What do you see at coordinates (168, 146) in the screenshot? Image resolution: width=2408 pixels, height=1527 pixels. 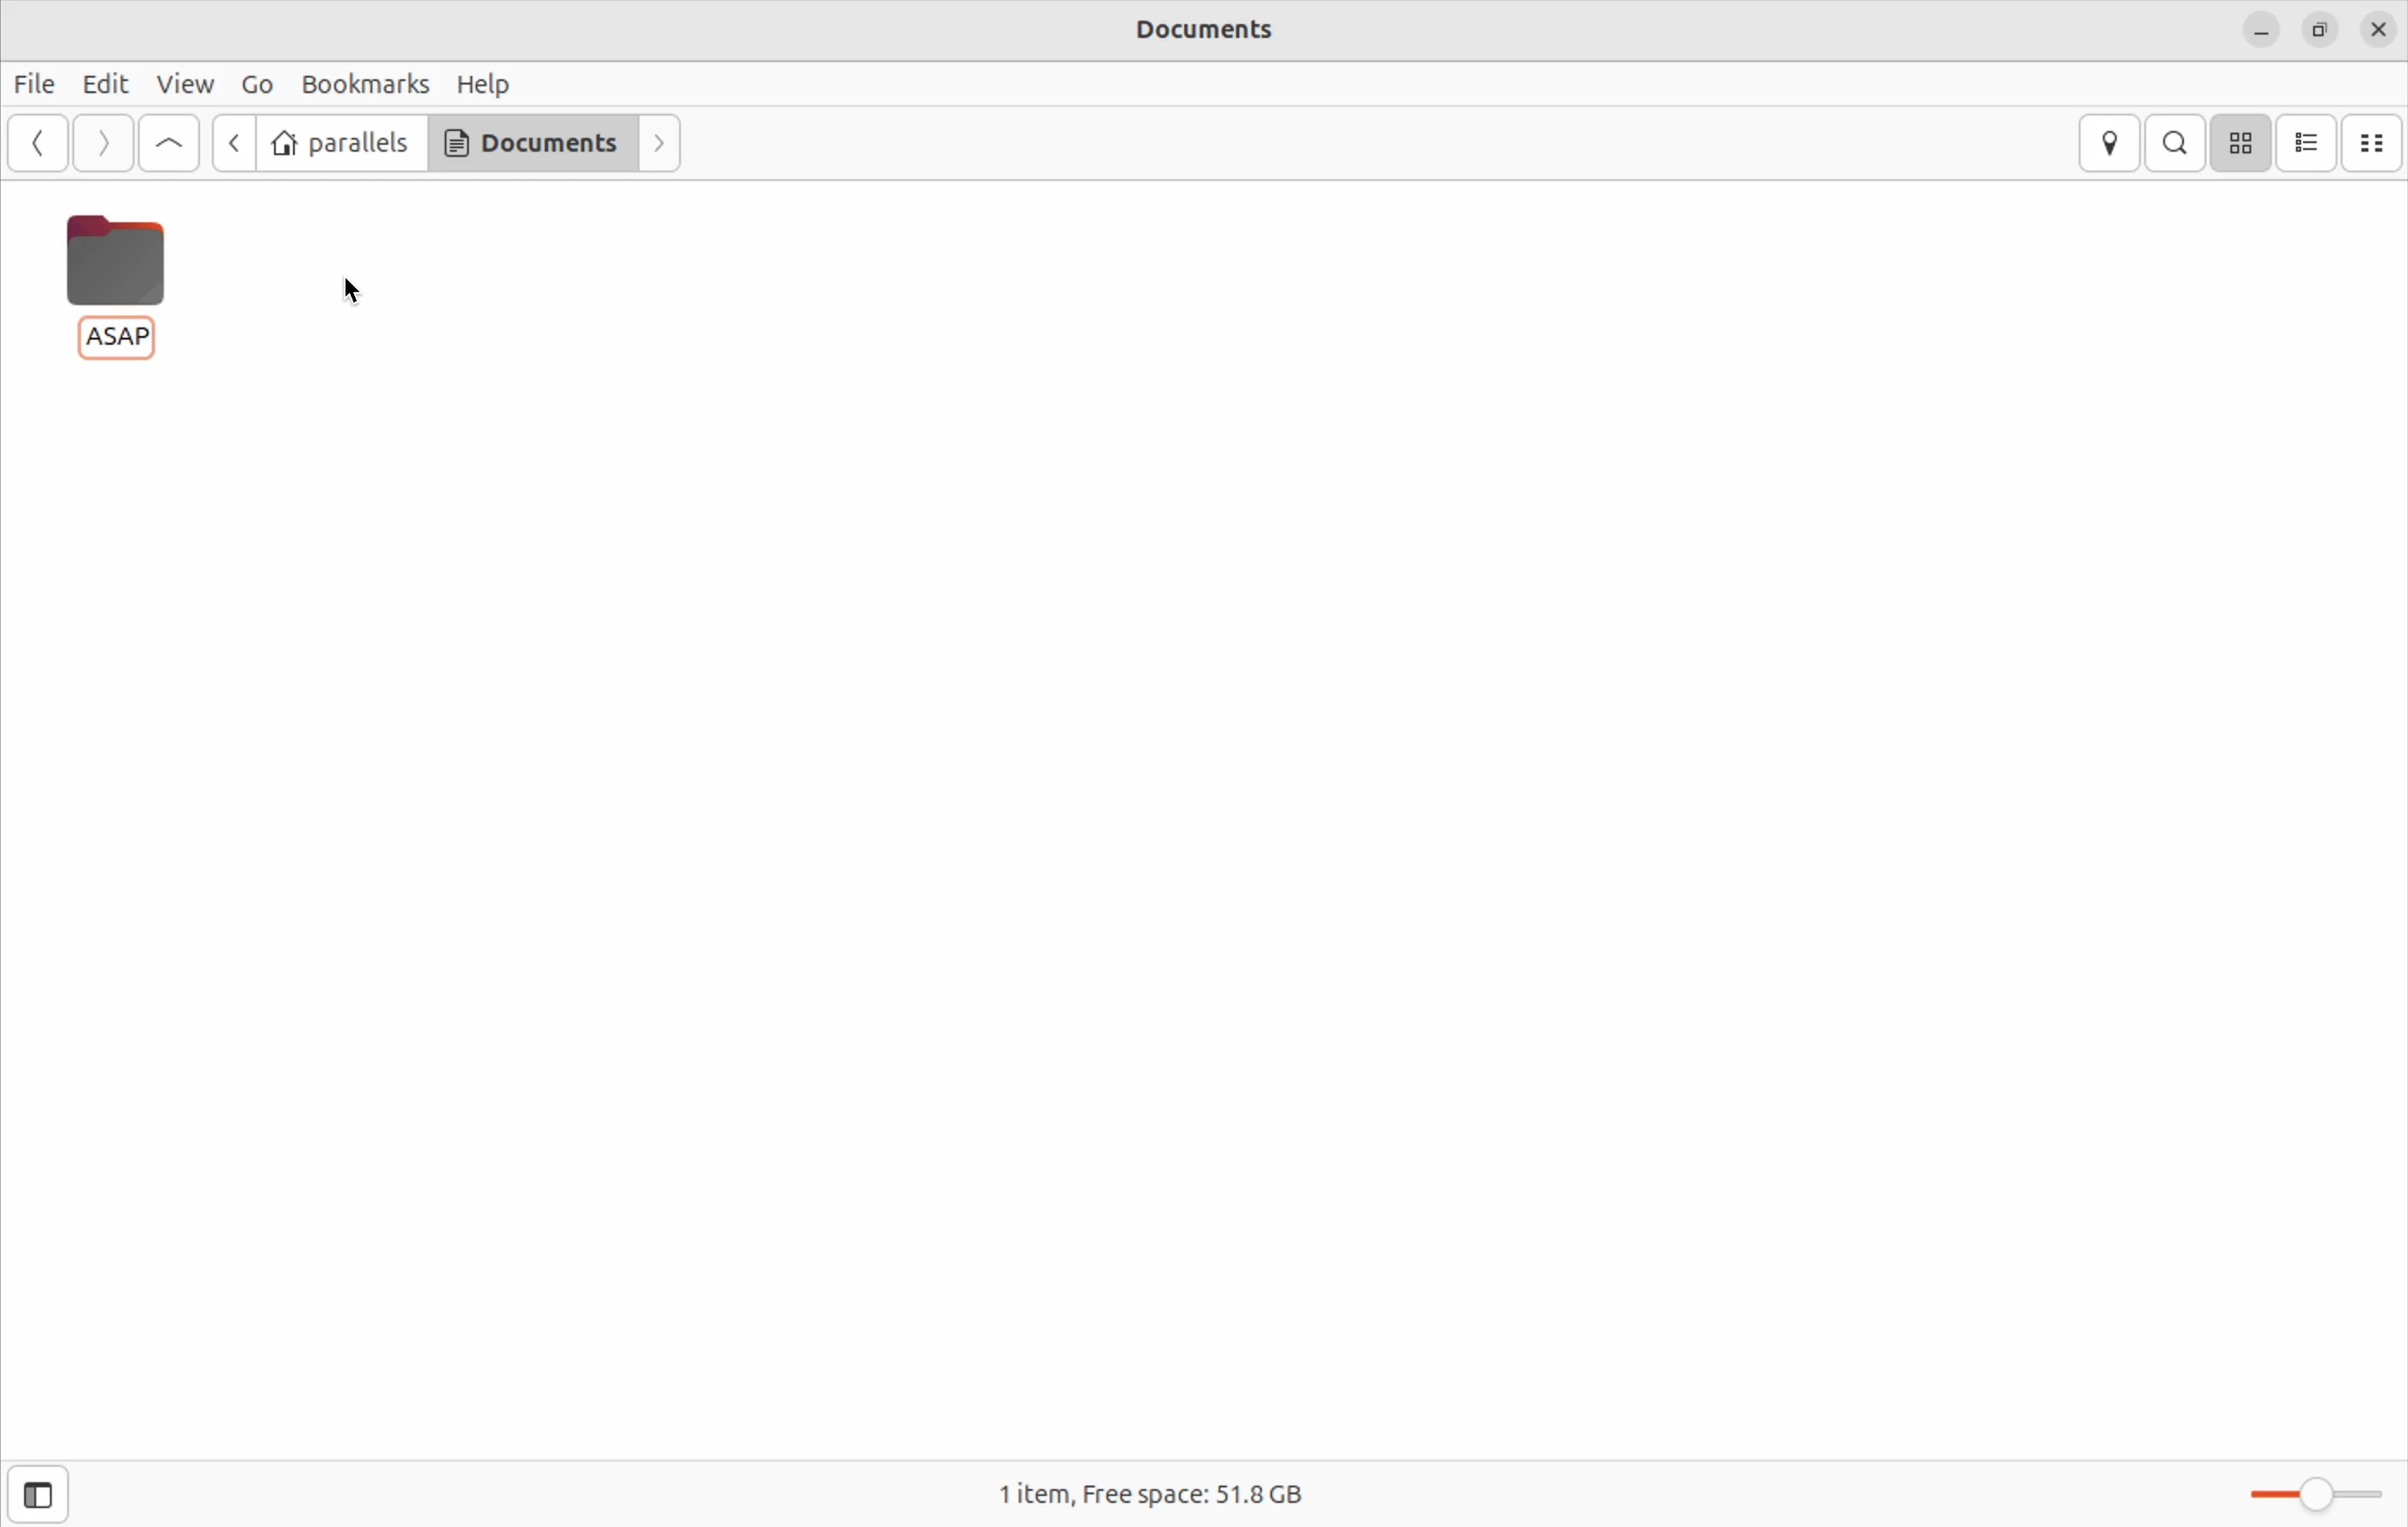 I see `go up` at bounding box center [168, 146].